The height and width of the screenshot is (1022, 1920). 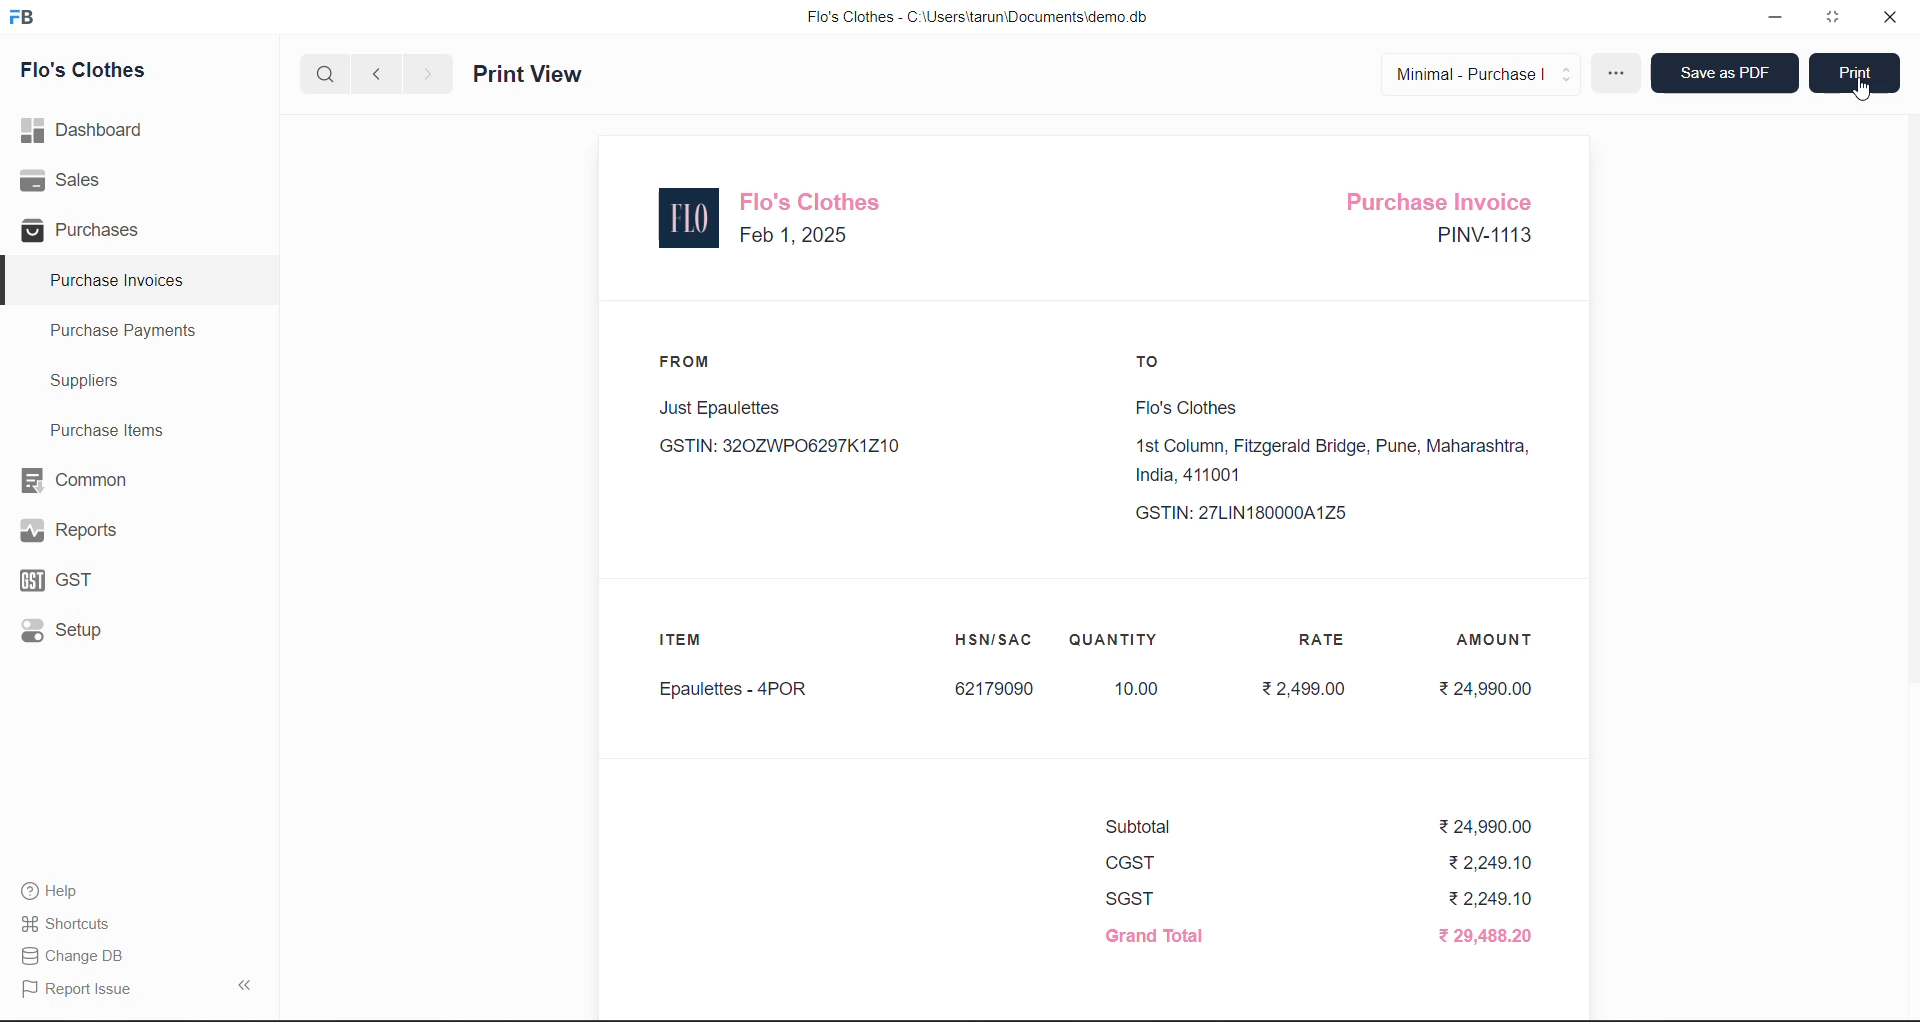 What do you see at coordinates (77, 955) in the screenshot?
I see `| Change DB` at bounding box center [77, 955].